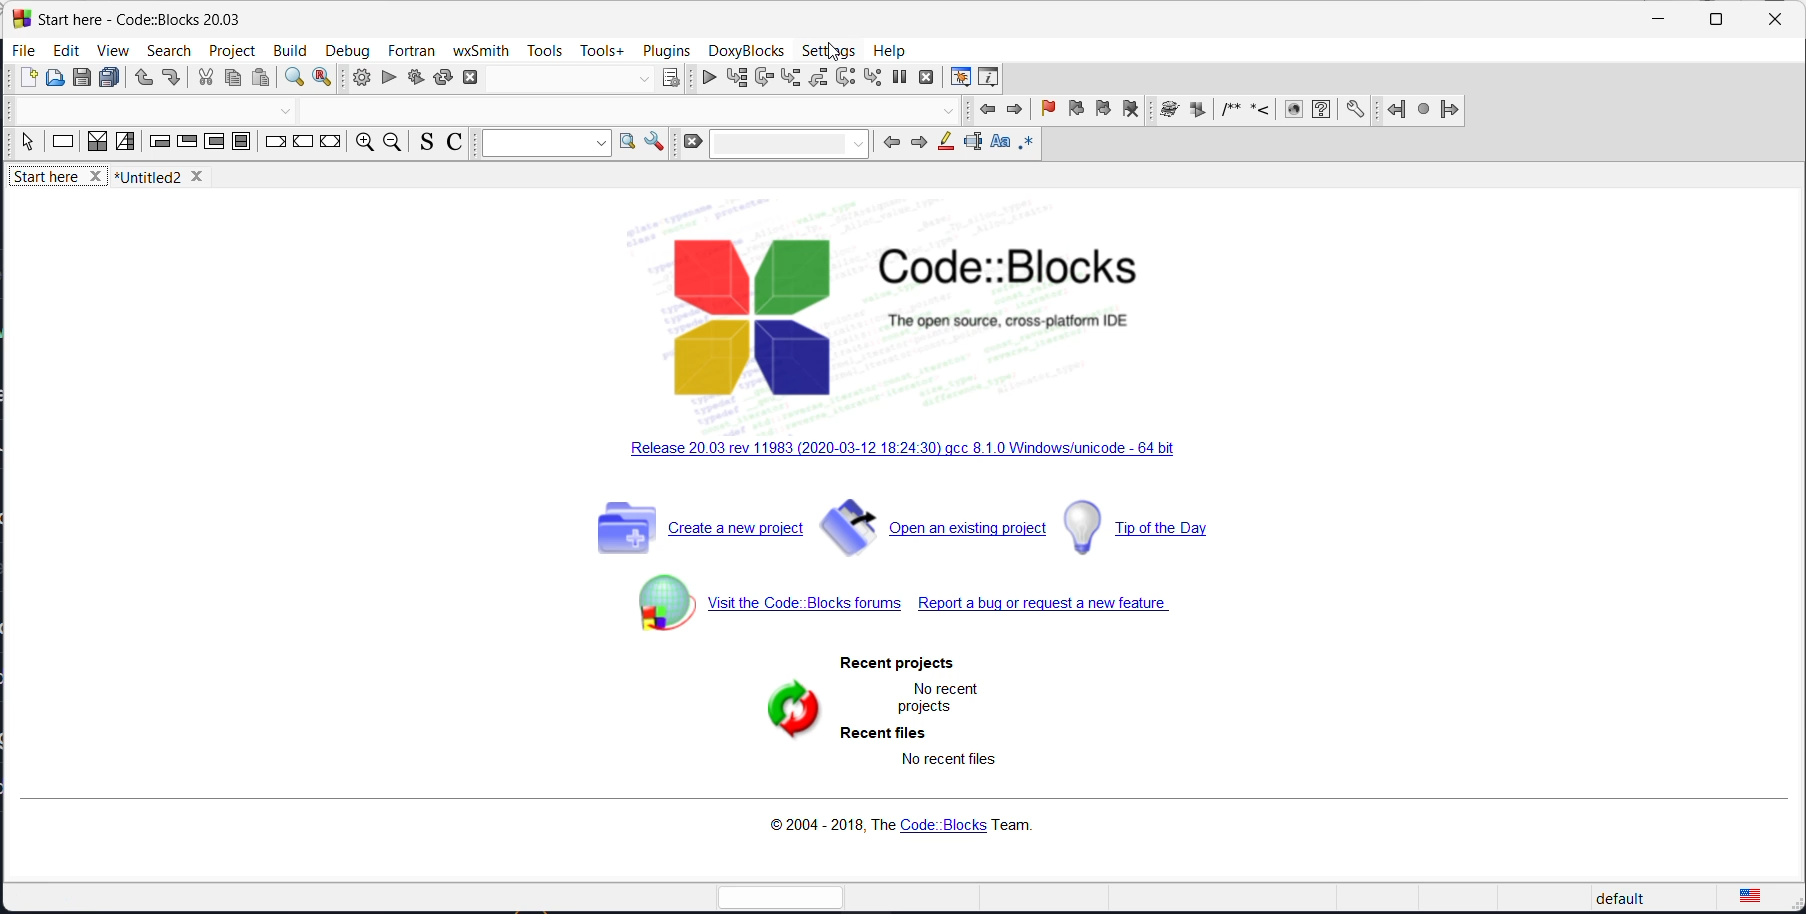 This screenshot has width=1806, height=914. What do you see at coordinates (1073, 112) in the screenshot?
I see `previous bookmark` at bounding box center [1073, 112].